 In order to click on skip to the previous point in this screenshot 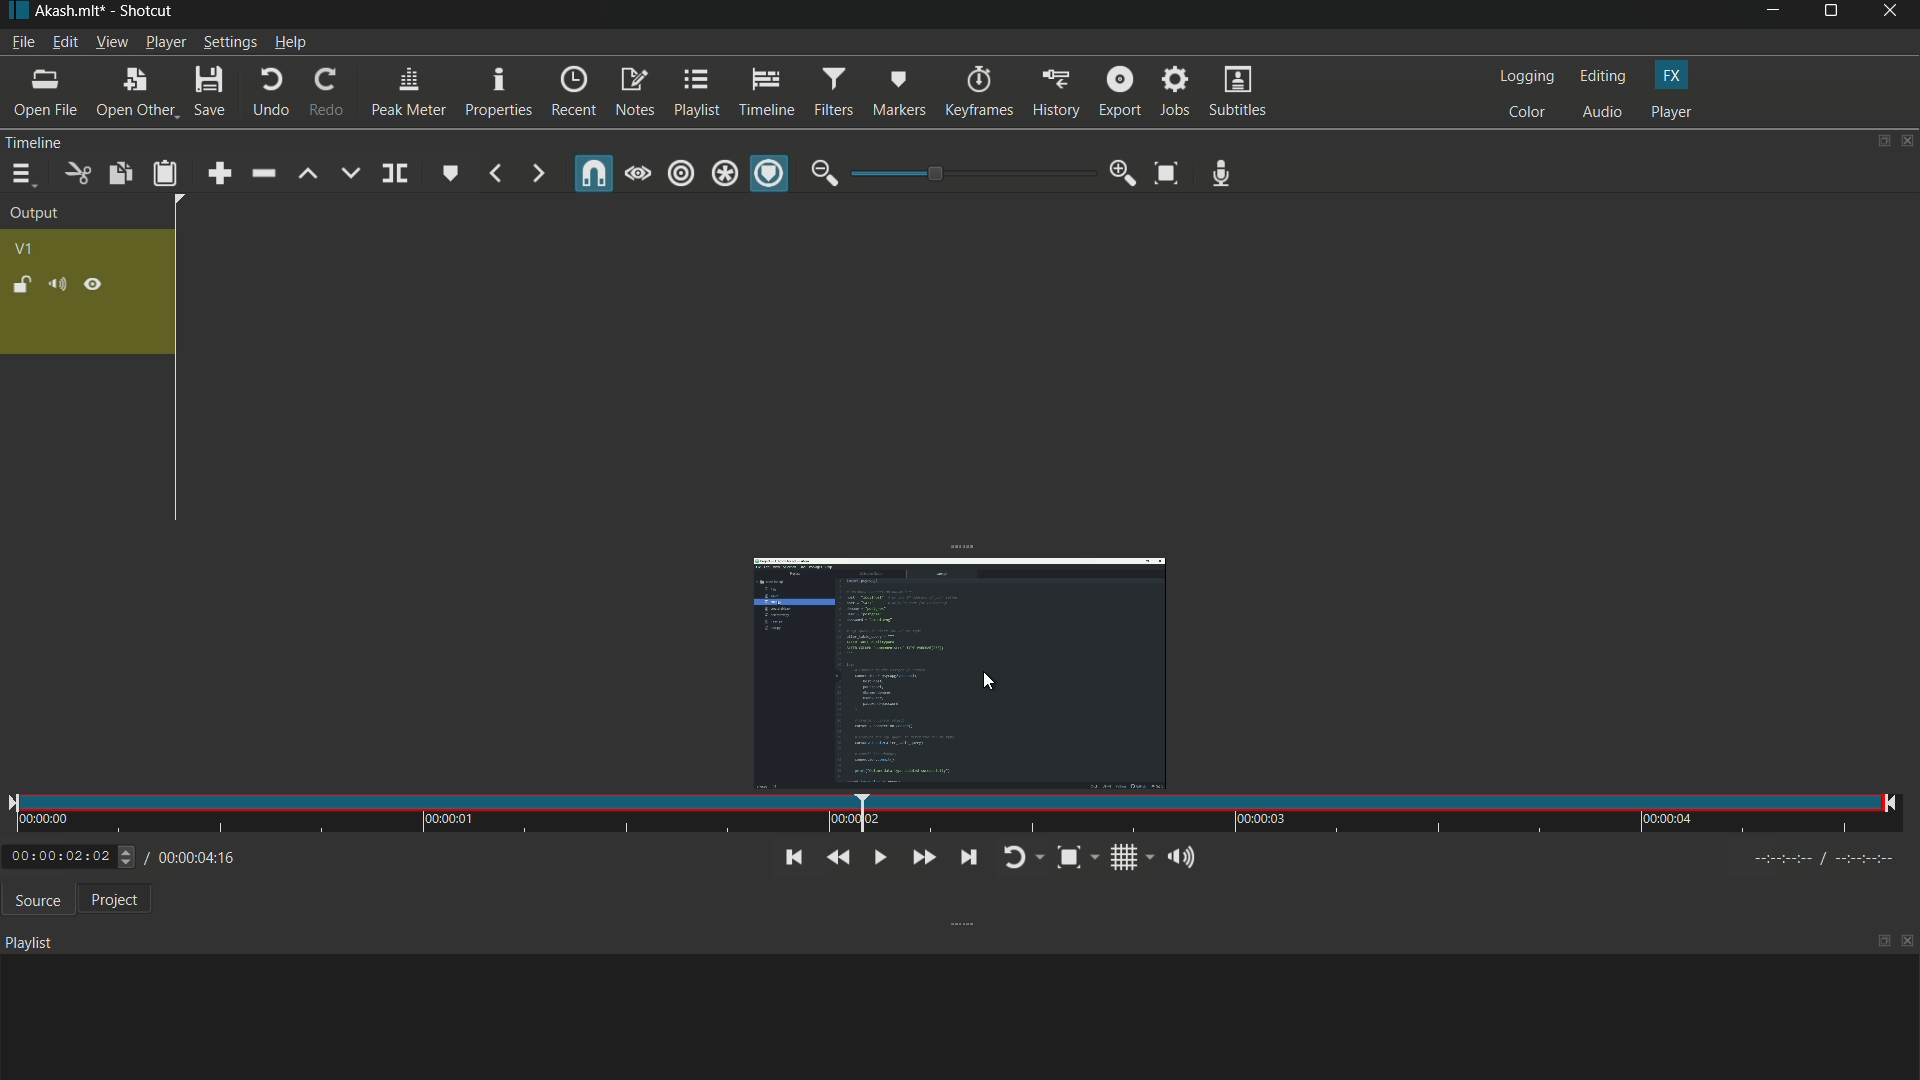, I will do `click(791, 858)`.